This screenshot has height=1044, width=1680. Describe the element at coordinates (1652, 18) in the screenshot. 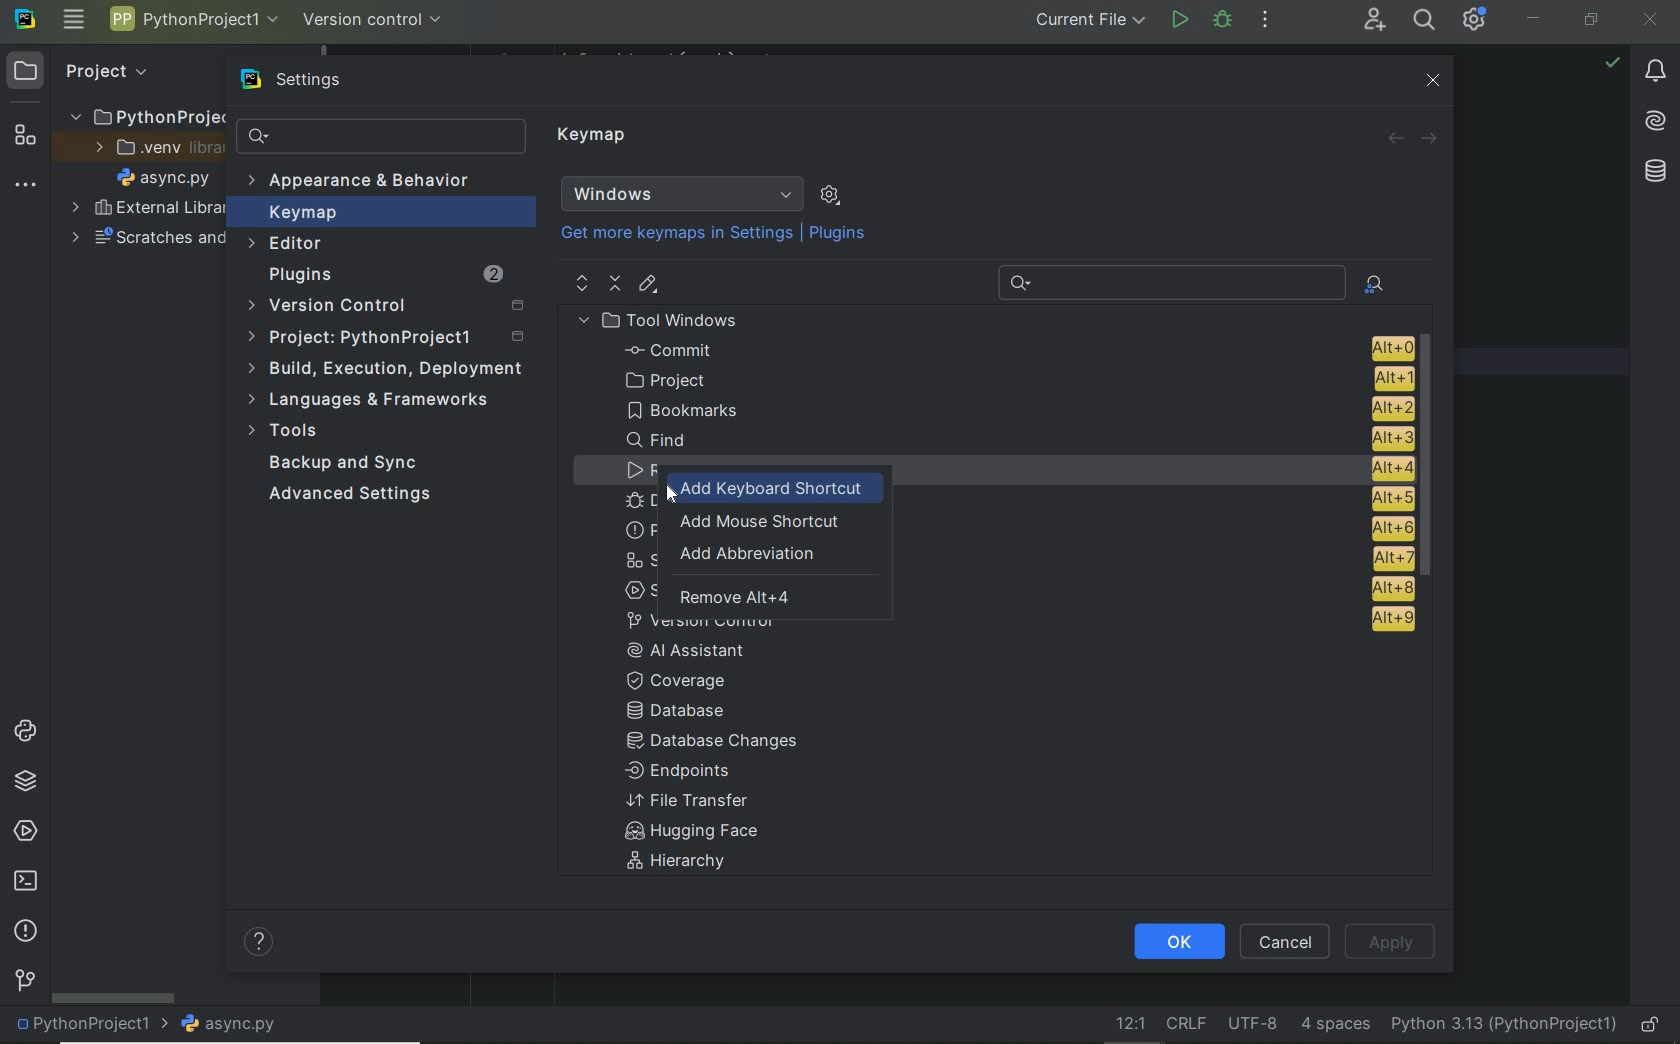

I see `close` at that location.